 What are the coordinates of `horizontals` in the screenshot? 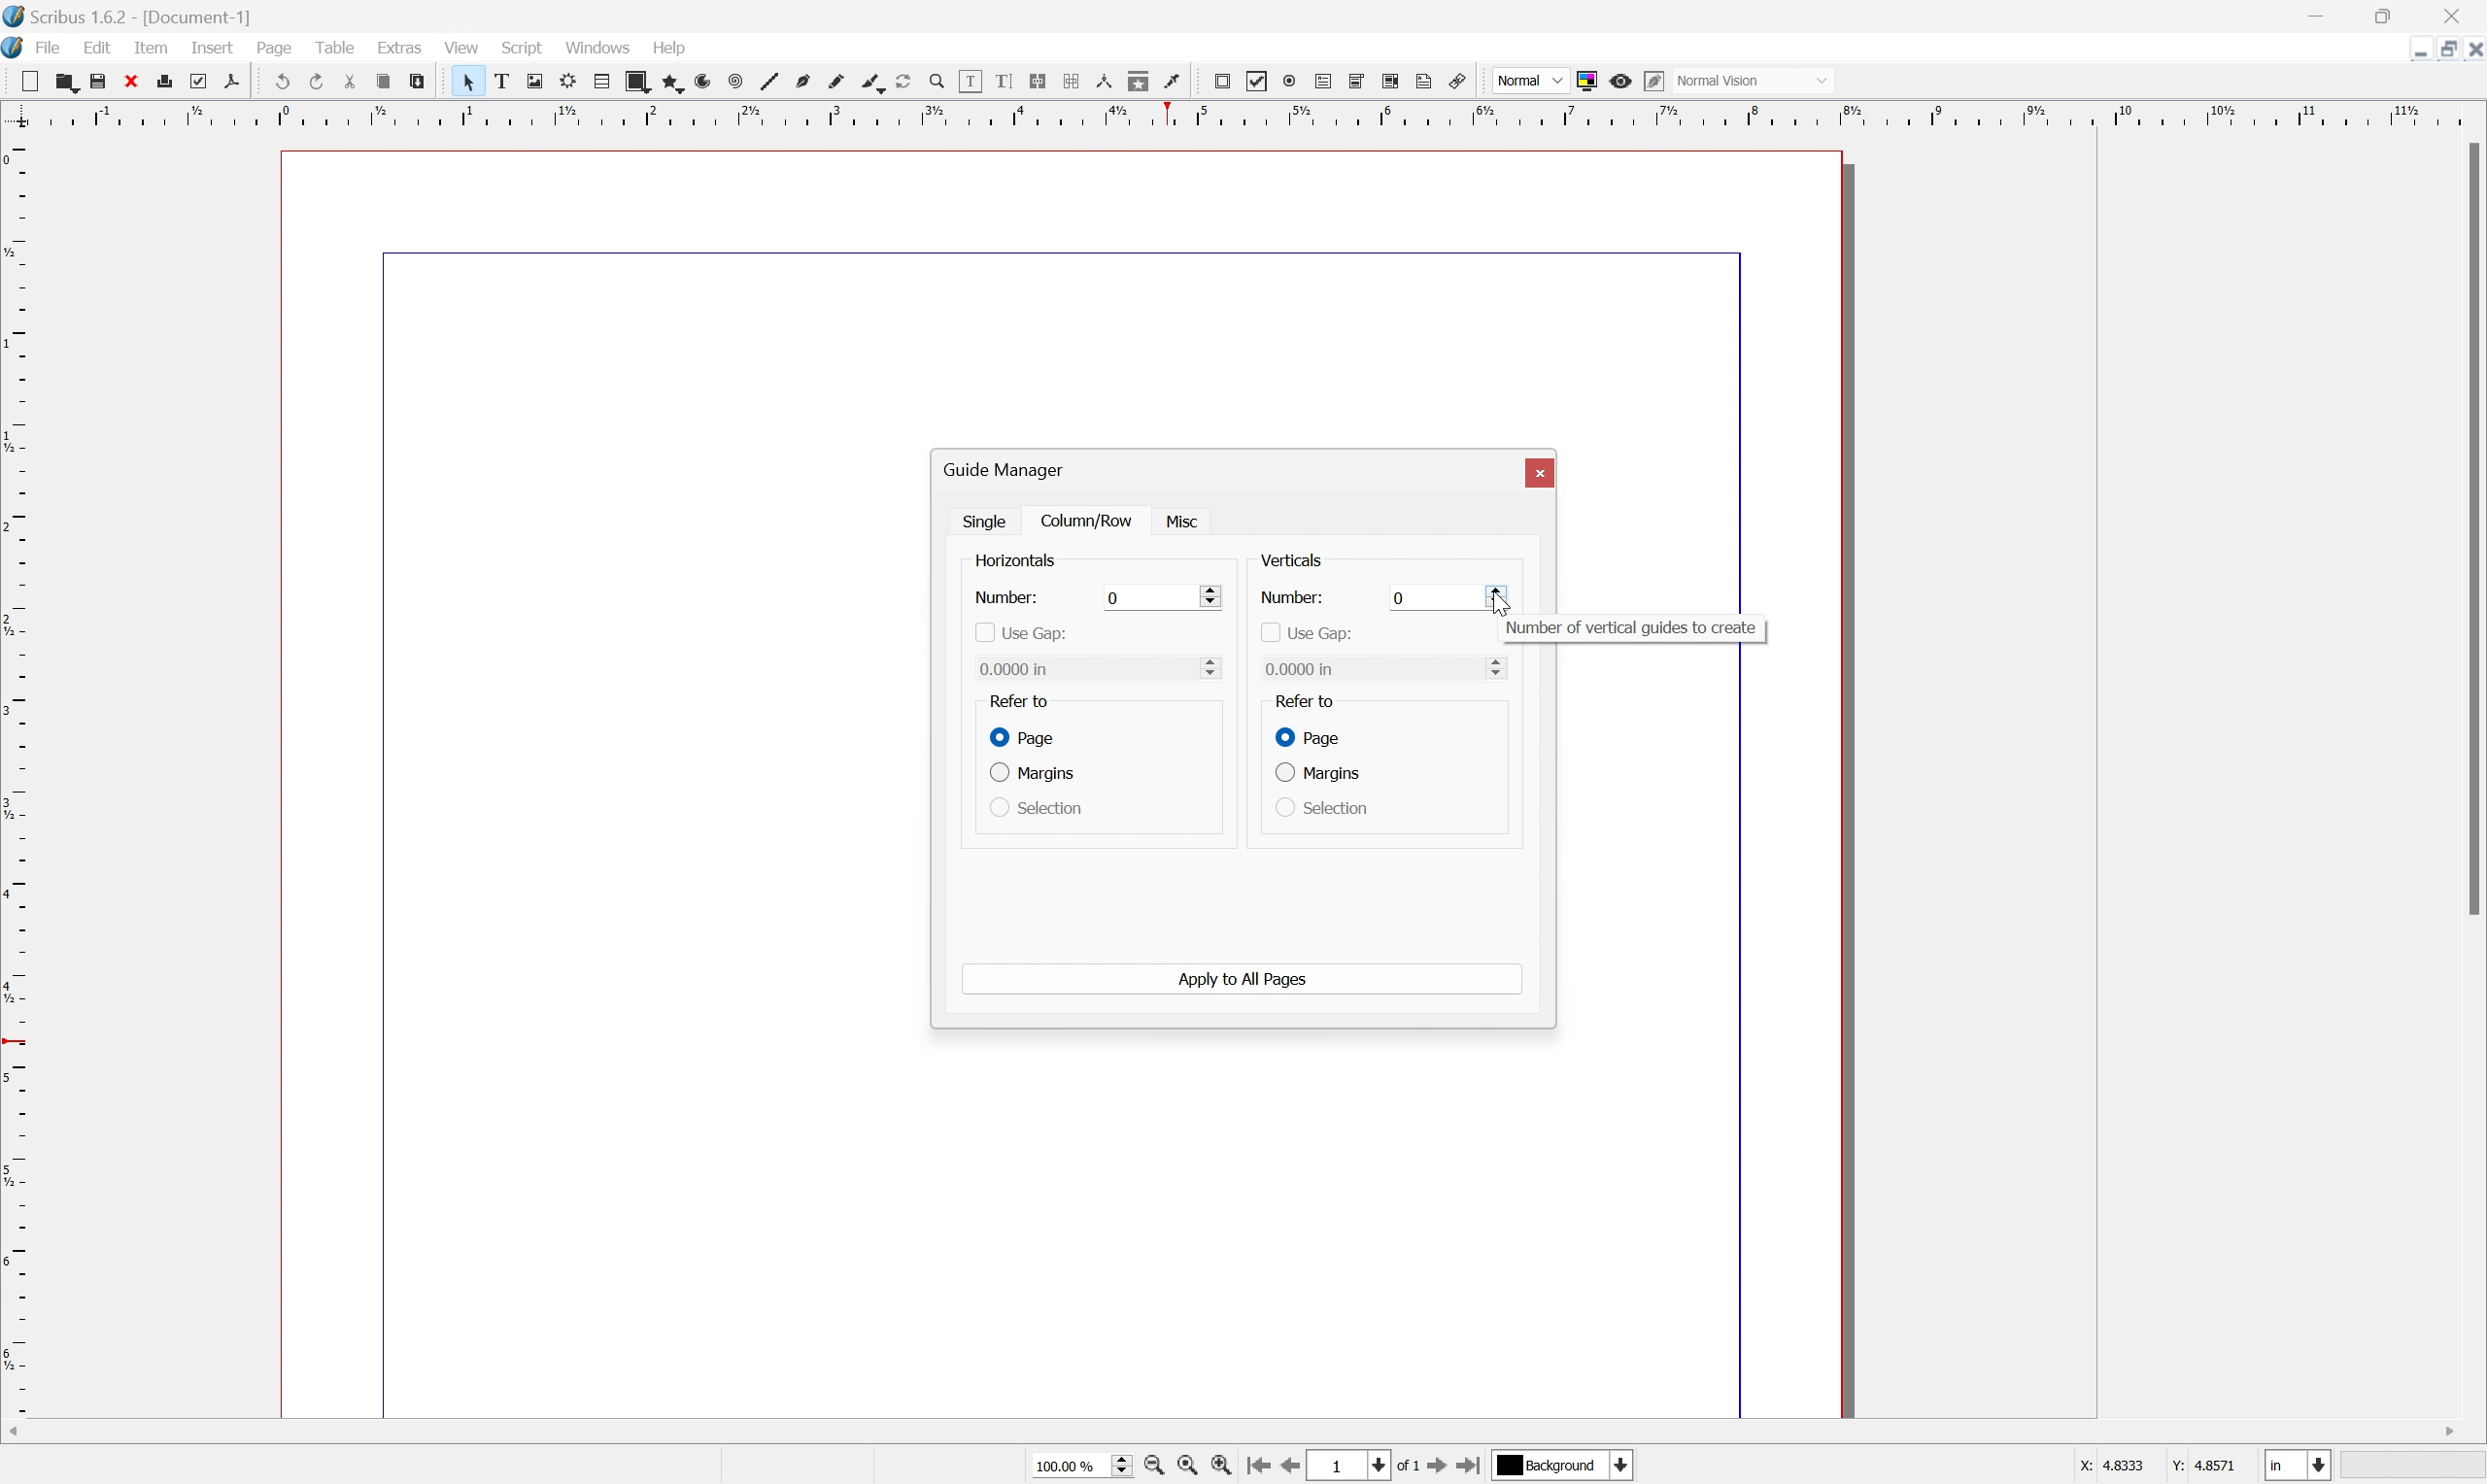 It's located at (1017, 562).